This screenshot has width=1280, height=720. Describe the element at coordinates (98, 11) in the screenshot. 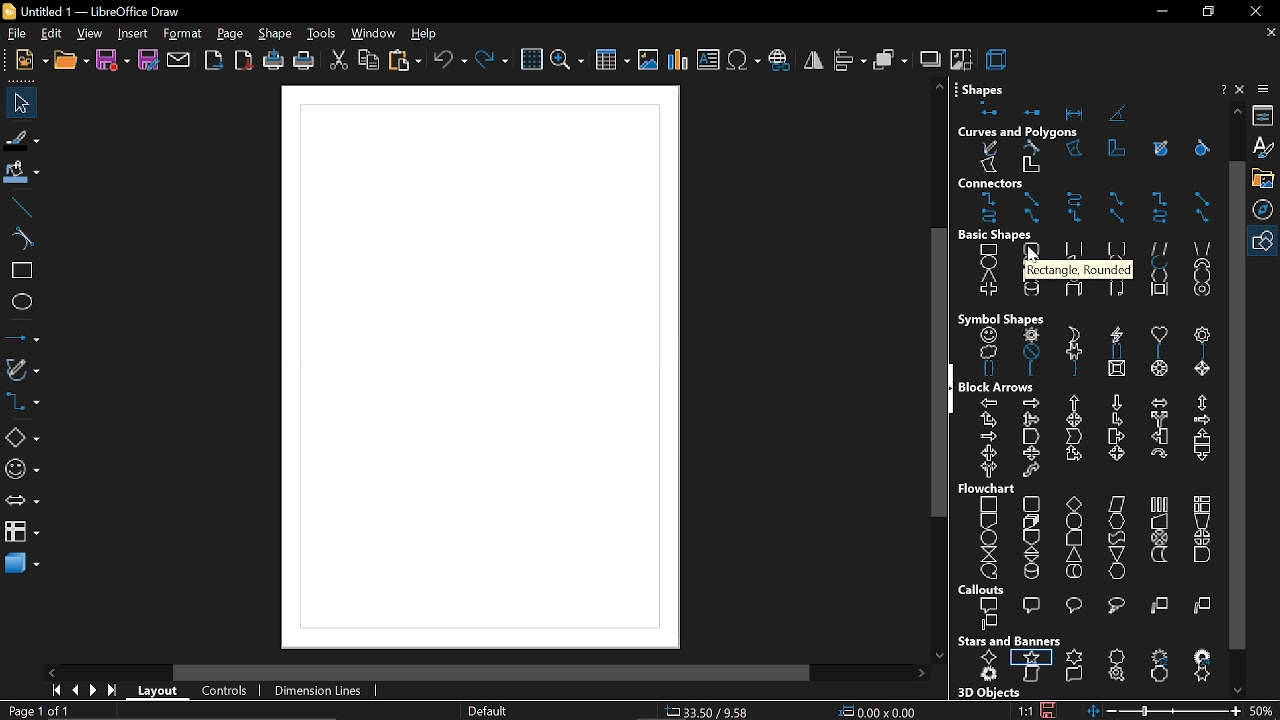

I see `current window` at that location.